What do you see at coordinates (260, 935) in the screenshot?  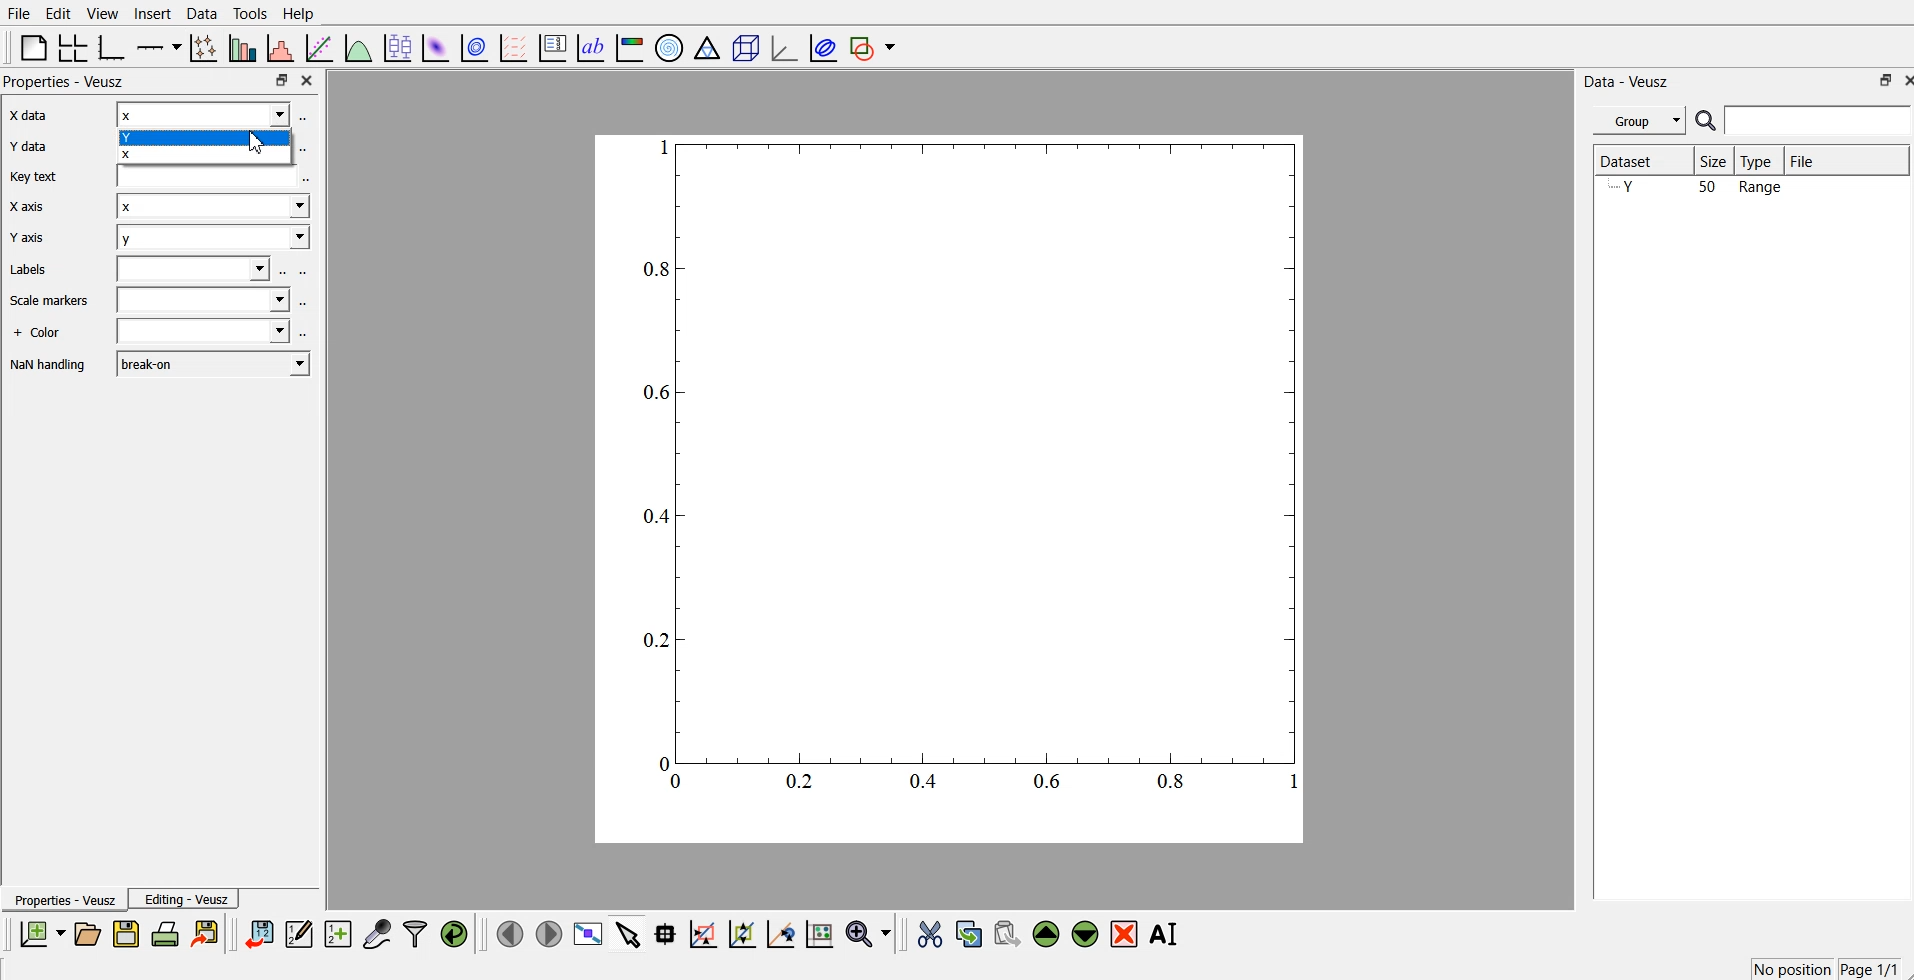 I see `import data points` at bounding box center [260, 935].